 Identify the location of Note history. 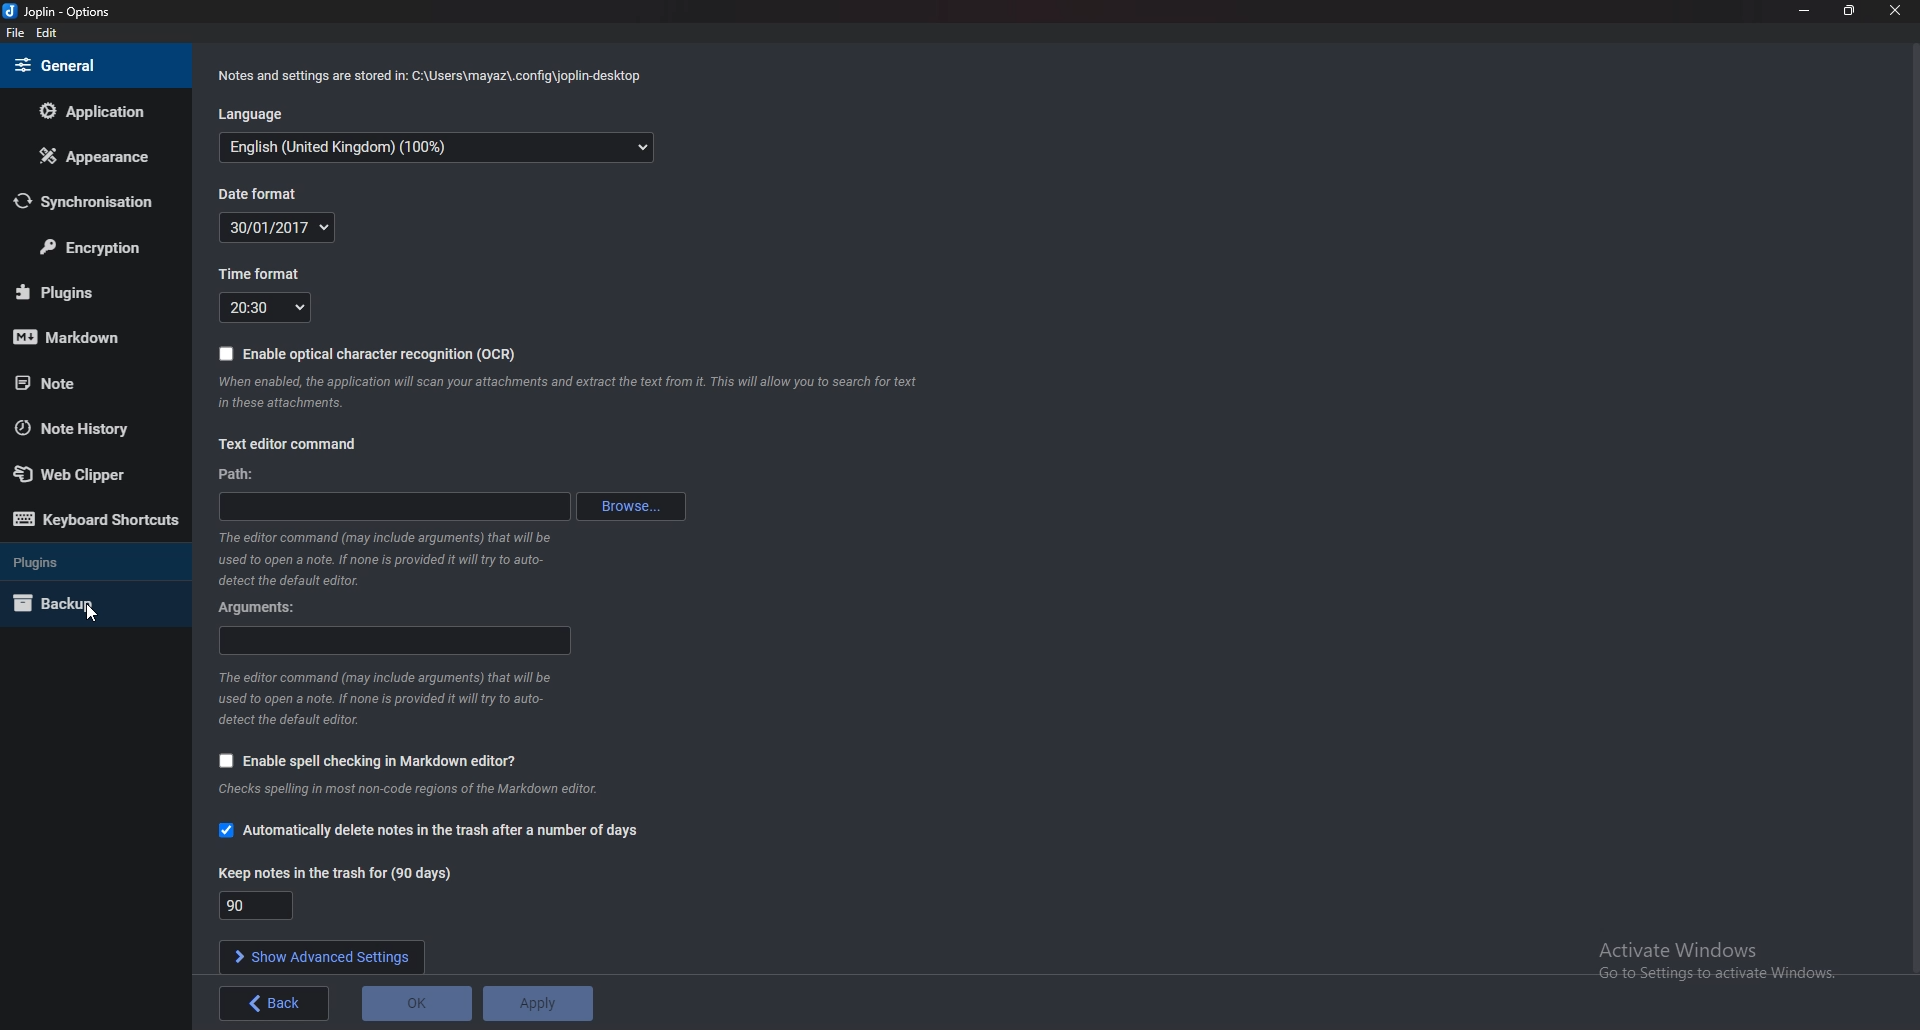
(81, 427).